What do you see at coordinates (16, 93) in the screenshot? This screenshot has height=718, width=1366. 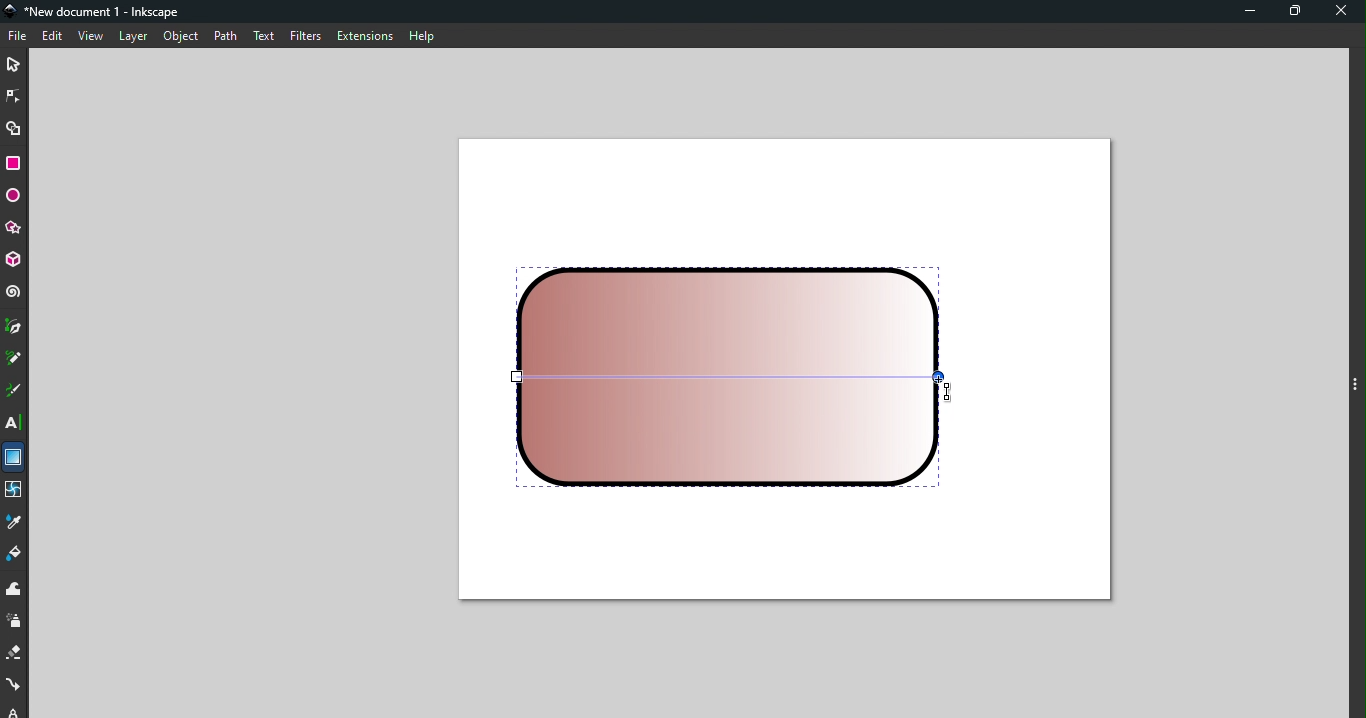 I see `Node tool` at bounding box center [16, 93].